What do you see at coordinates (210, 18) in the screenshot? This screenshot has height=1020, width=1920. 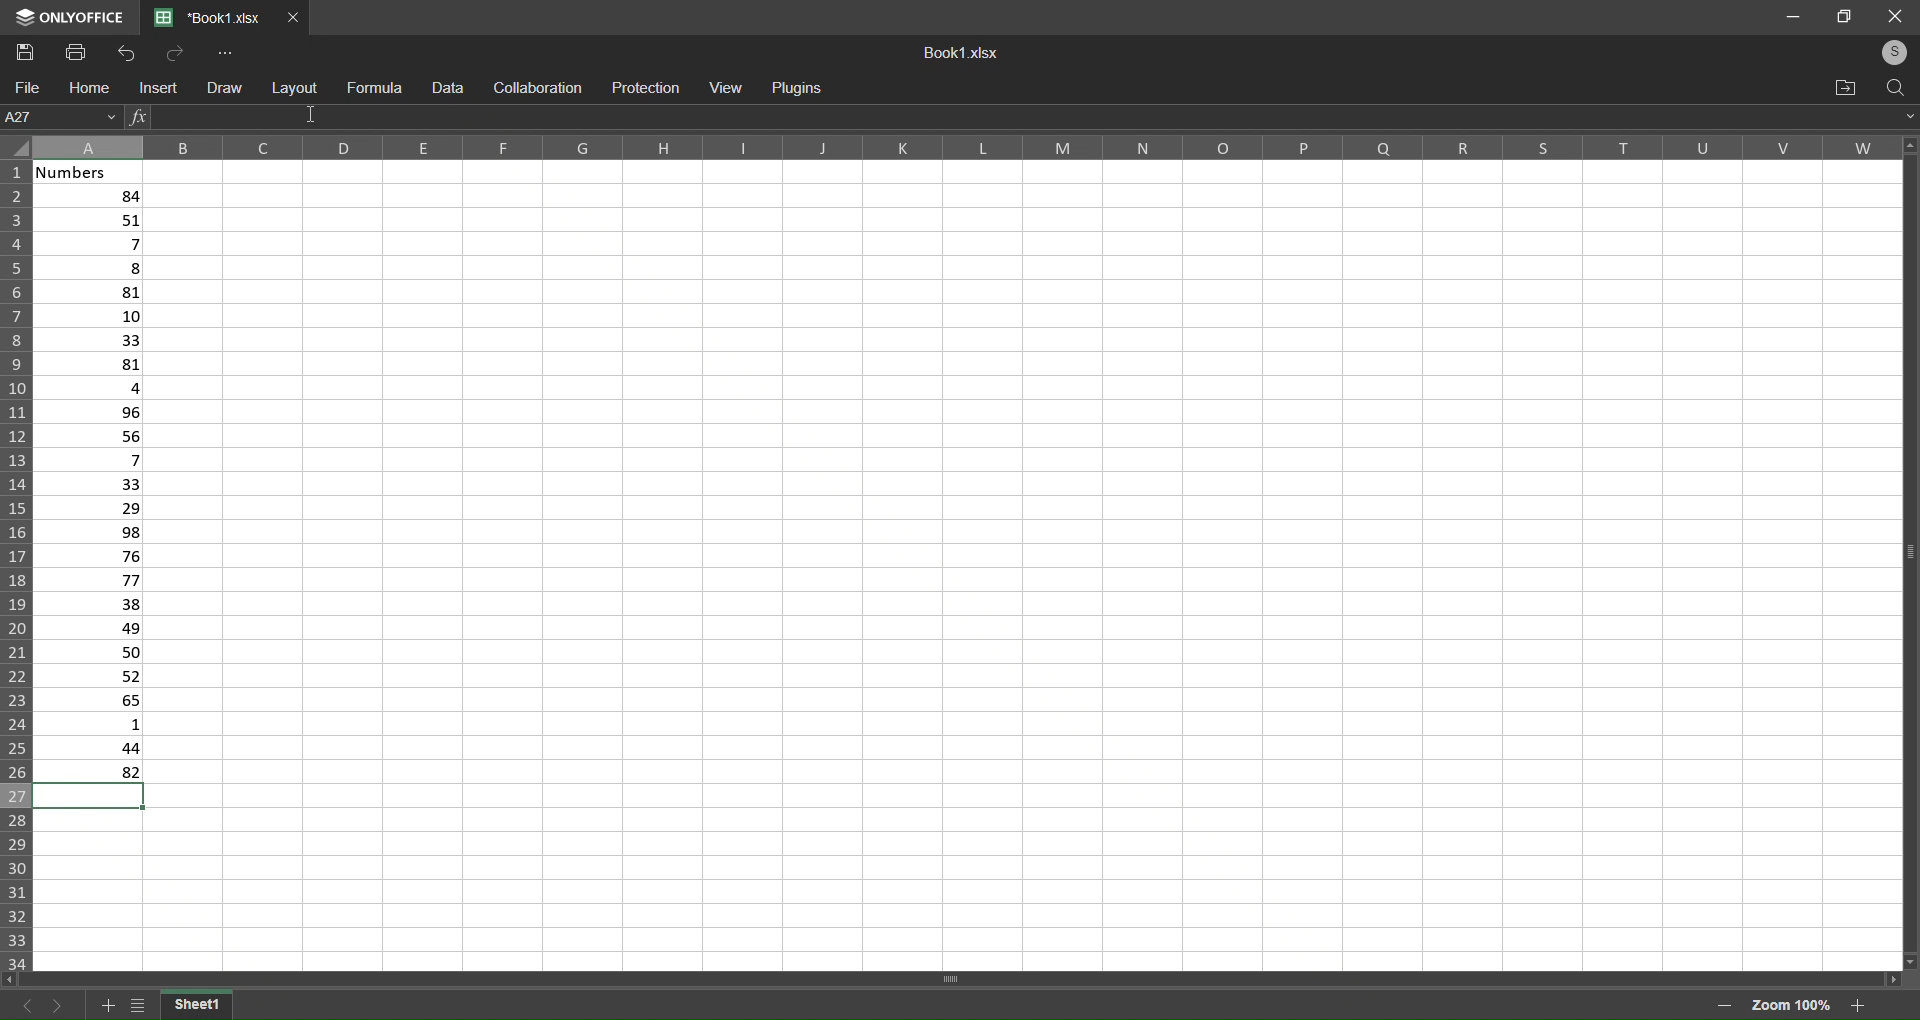 I see `*Book1.xlsx` at bounding box center [210, 18].